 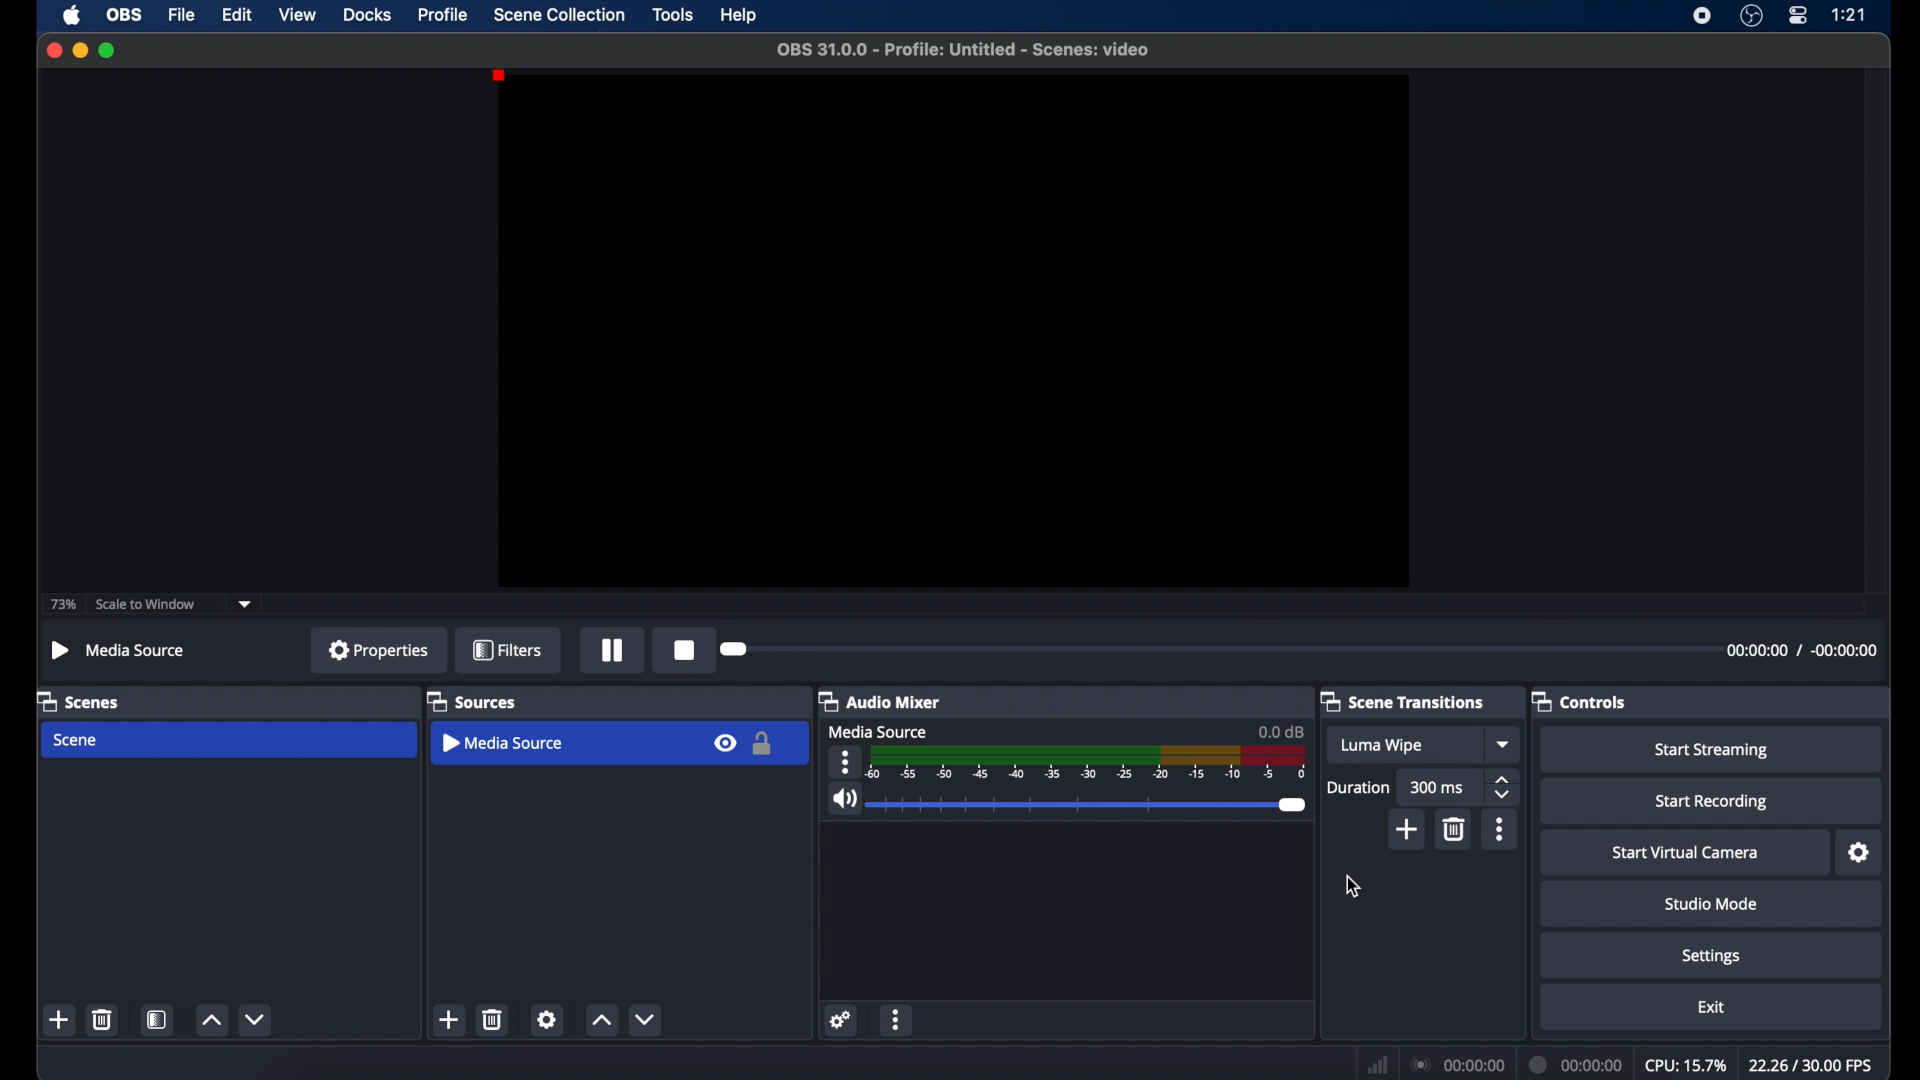 What do you see at coordinates (79, 702) in the screenshot?
I see `scenes` at bounding box center [79, 702].